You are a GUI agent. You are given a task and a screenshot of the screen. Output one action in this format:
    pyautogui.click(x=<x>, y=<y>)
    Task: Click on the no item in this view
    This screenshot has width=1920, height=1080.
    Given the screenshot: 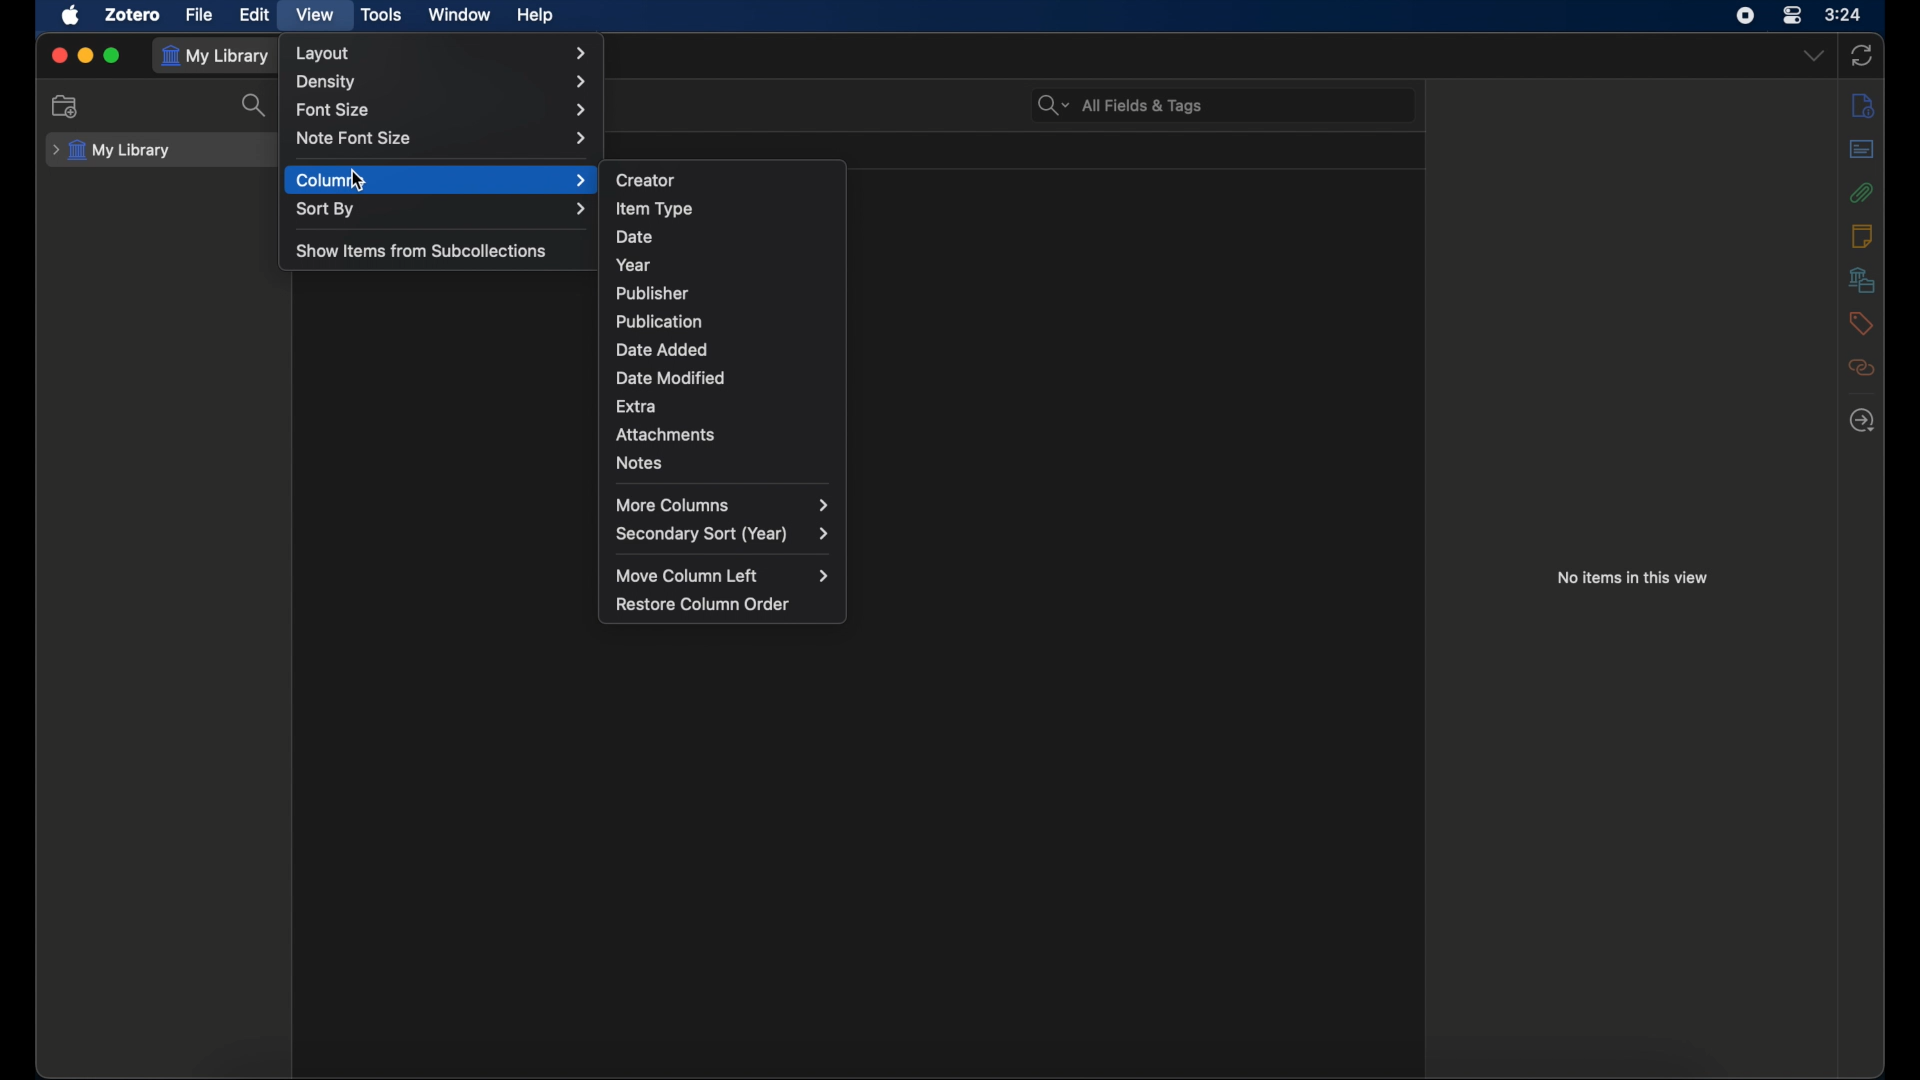 What is the action you would take?
    pyautogui.click(x=1632, y=578)
    